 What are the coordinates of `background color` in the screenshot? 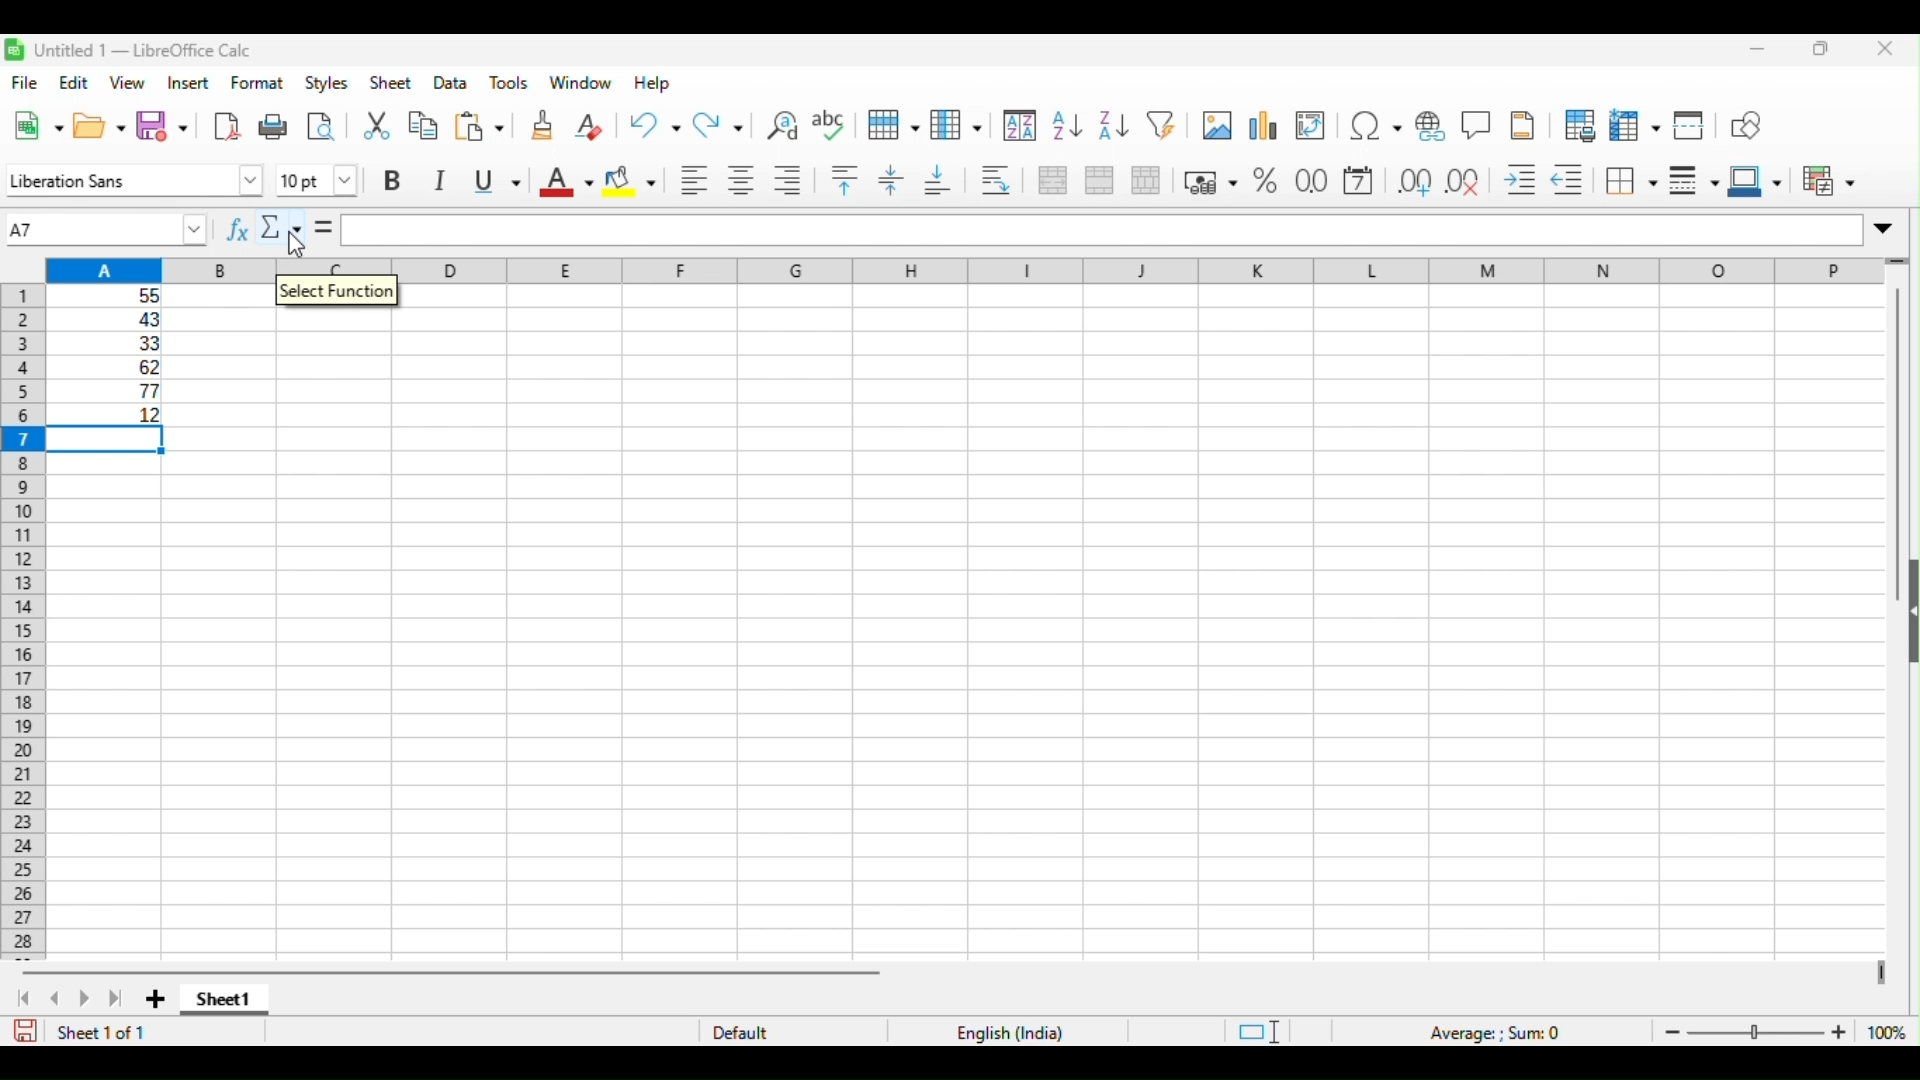 It's located at (630, 181).